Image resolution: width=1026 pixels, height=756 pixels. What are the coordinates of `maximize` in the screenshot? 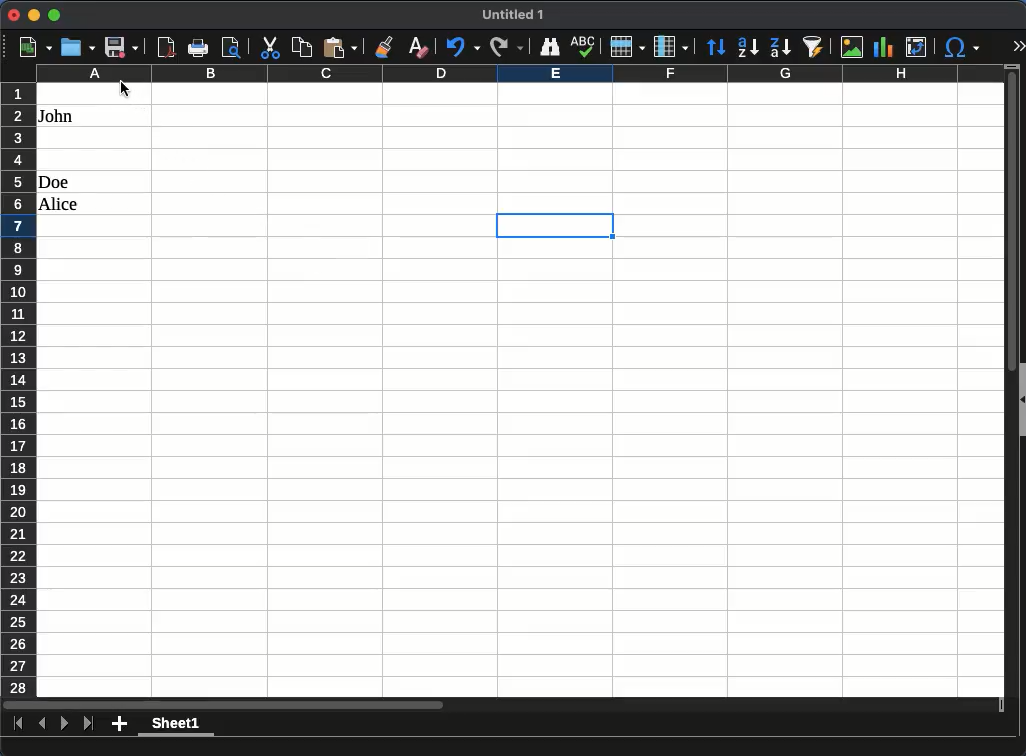 It's located at (53, 15).